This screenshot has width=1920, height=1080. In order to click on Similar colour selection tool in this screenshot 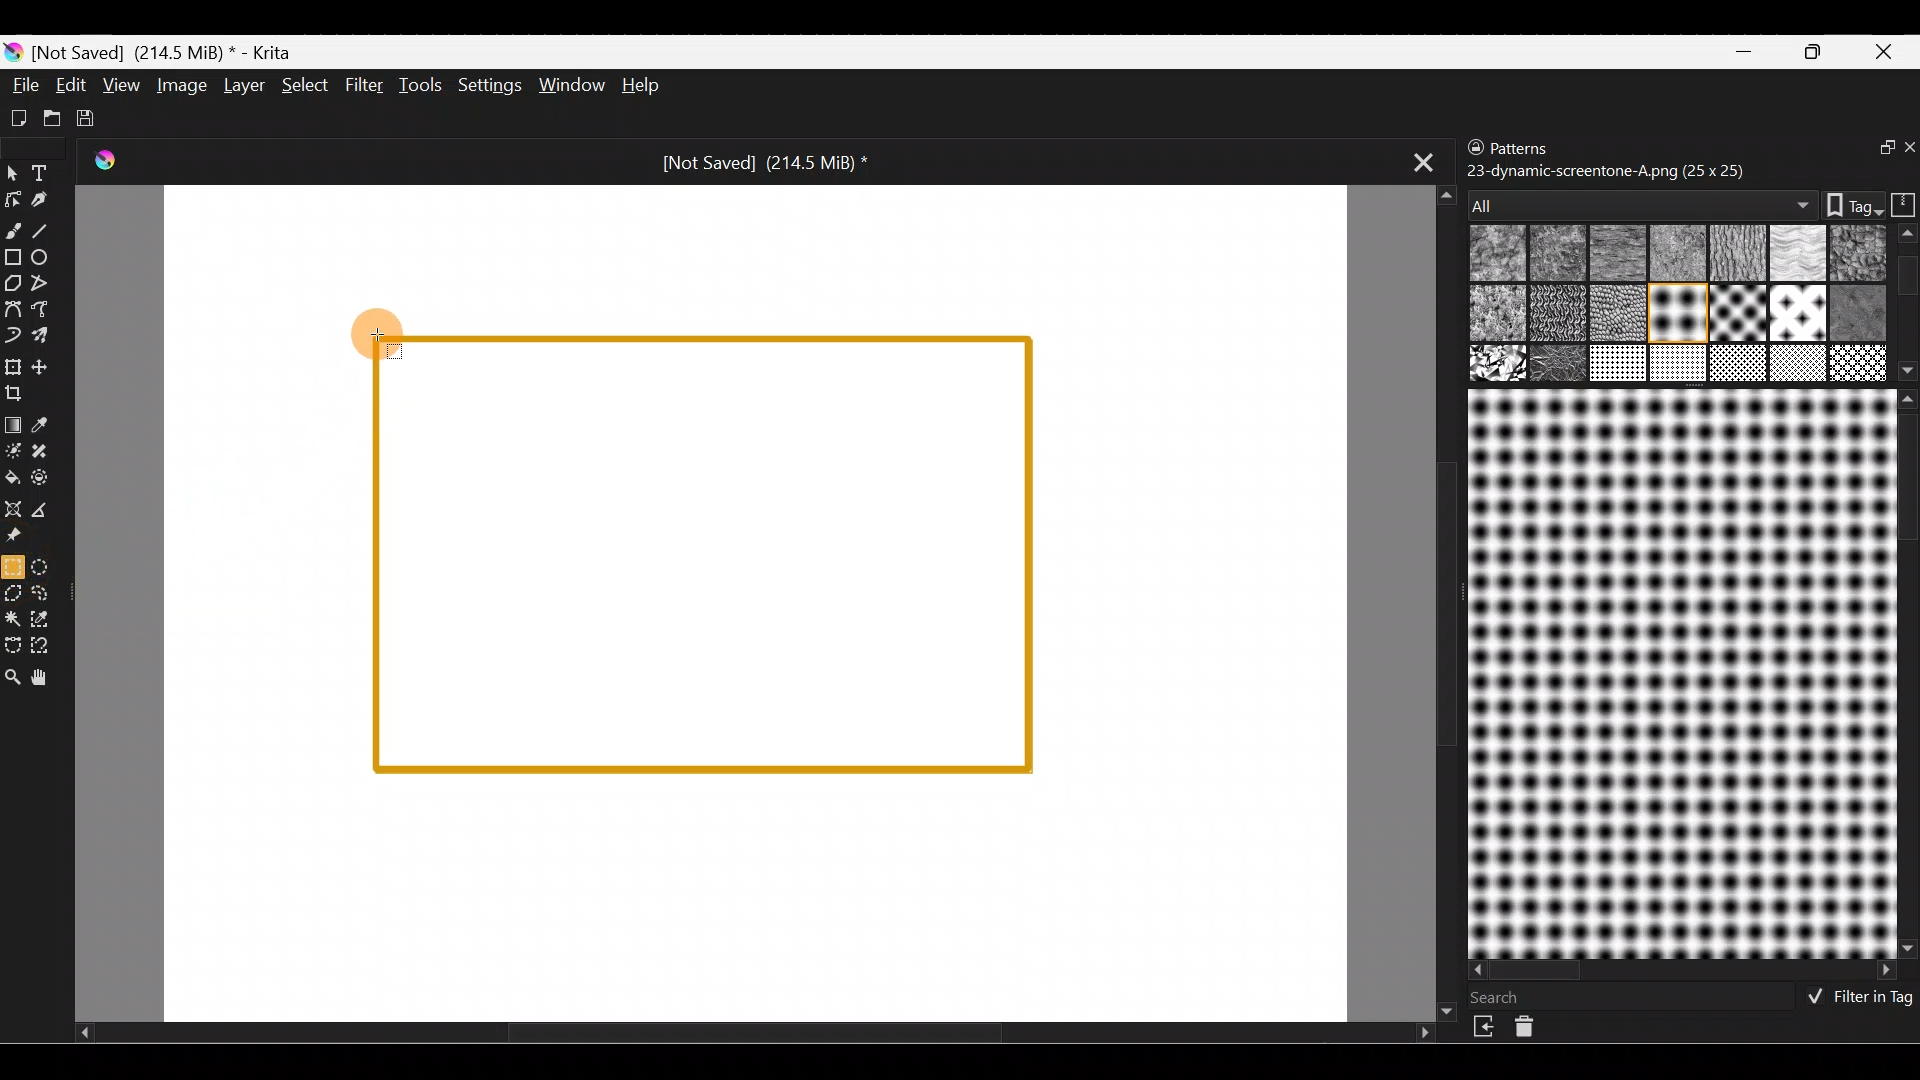, I will do `click(47, 622)`.